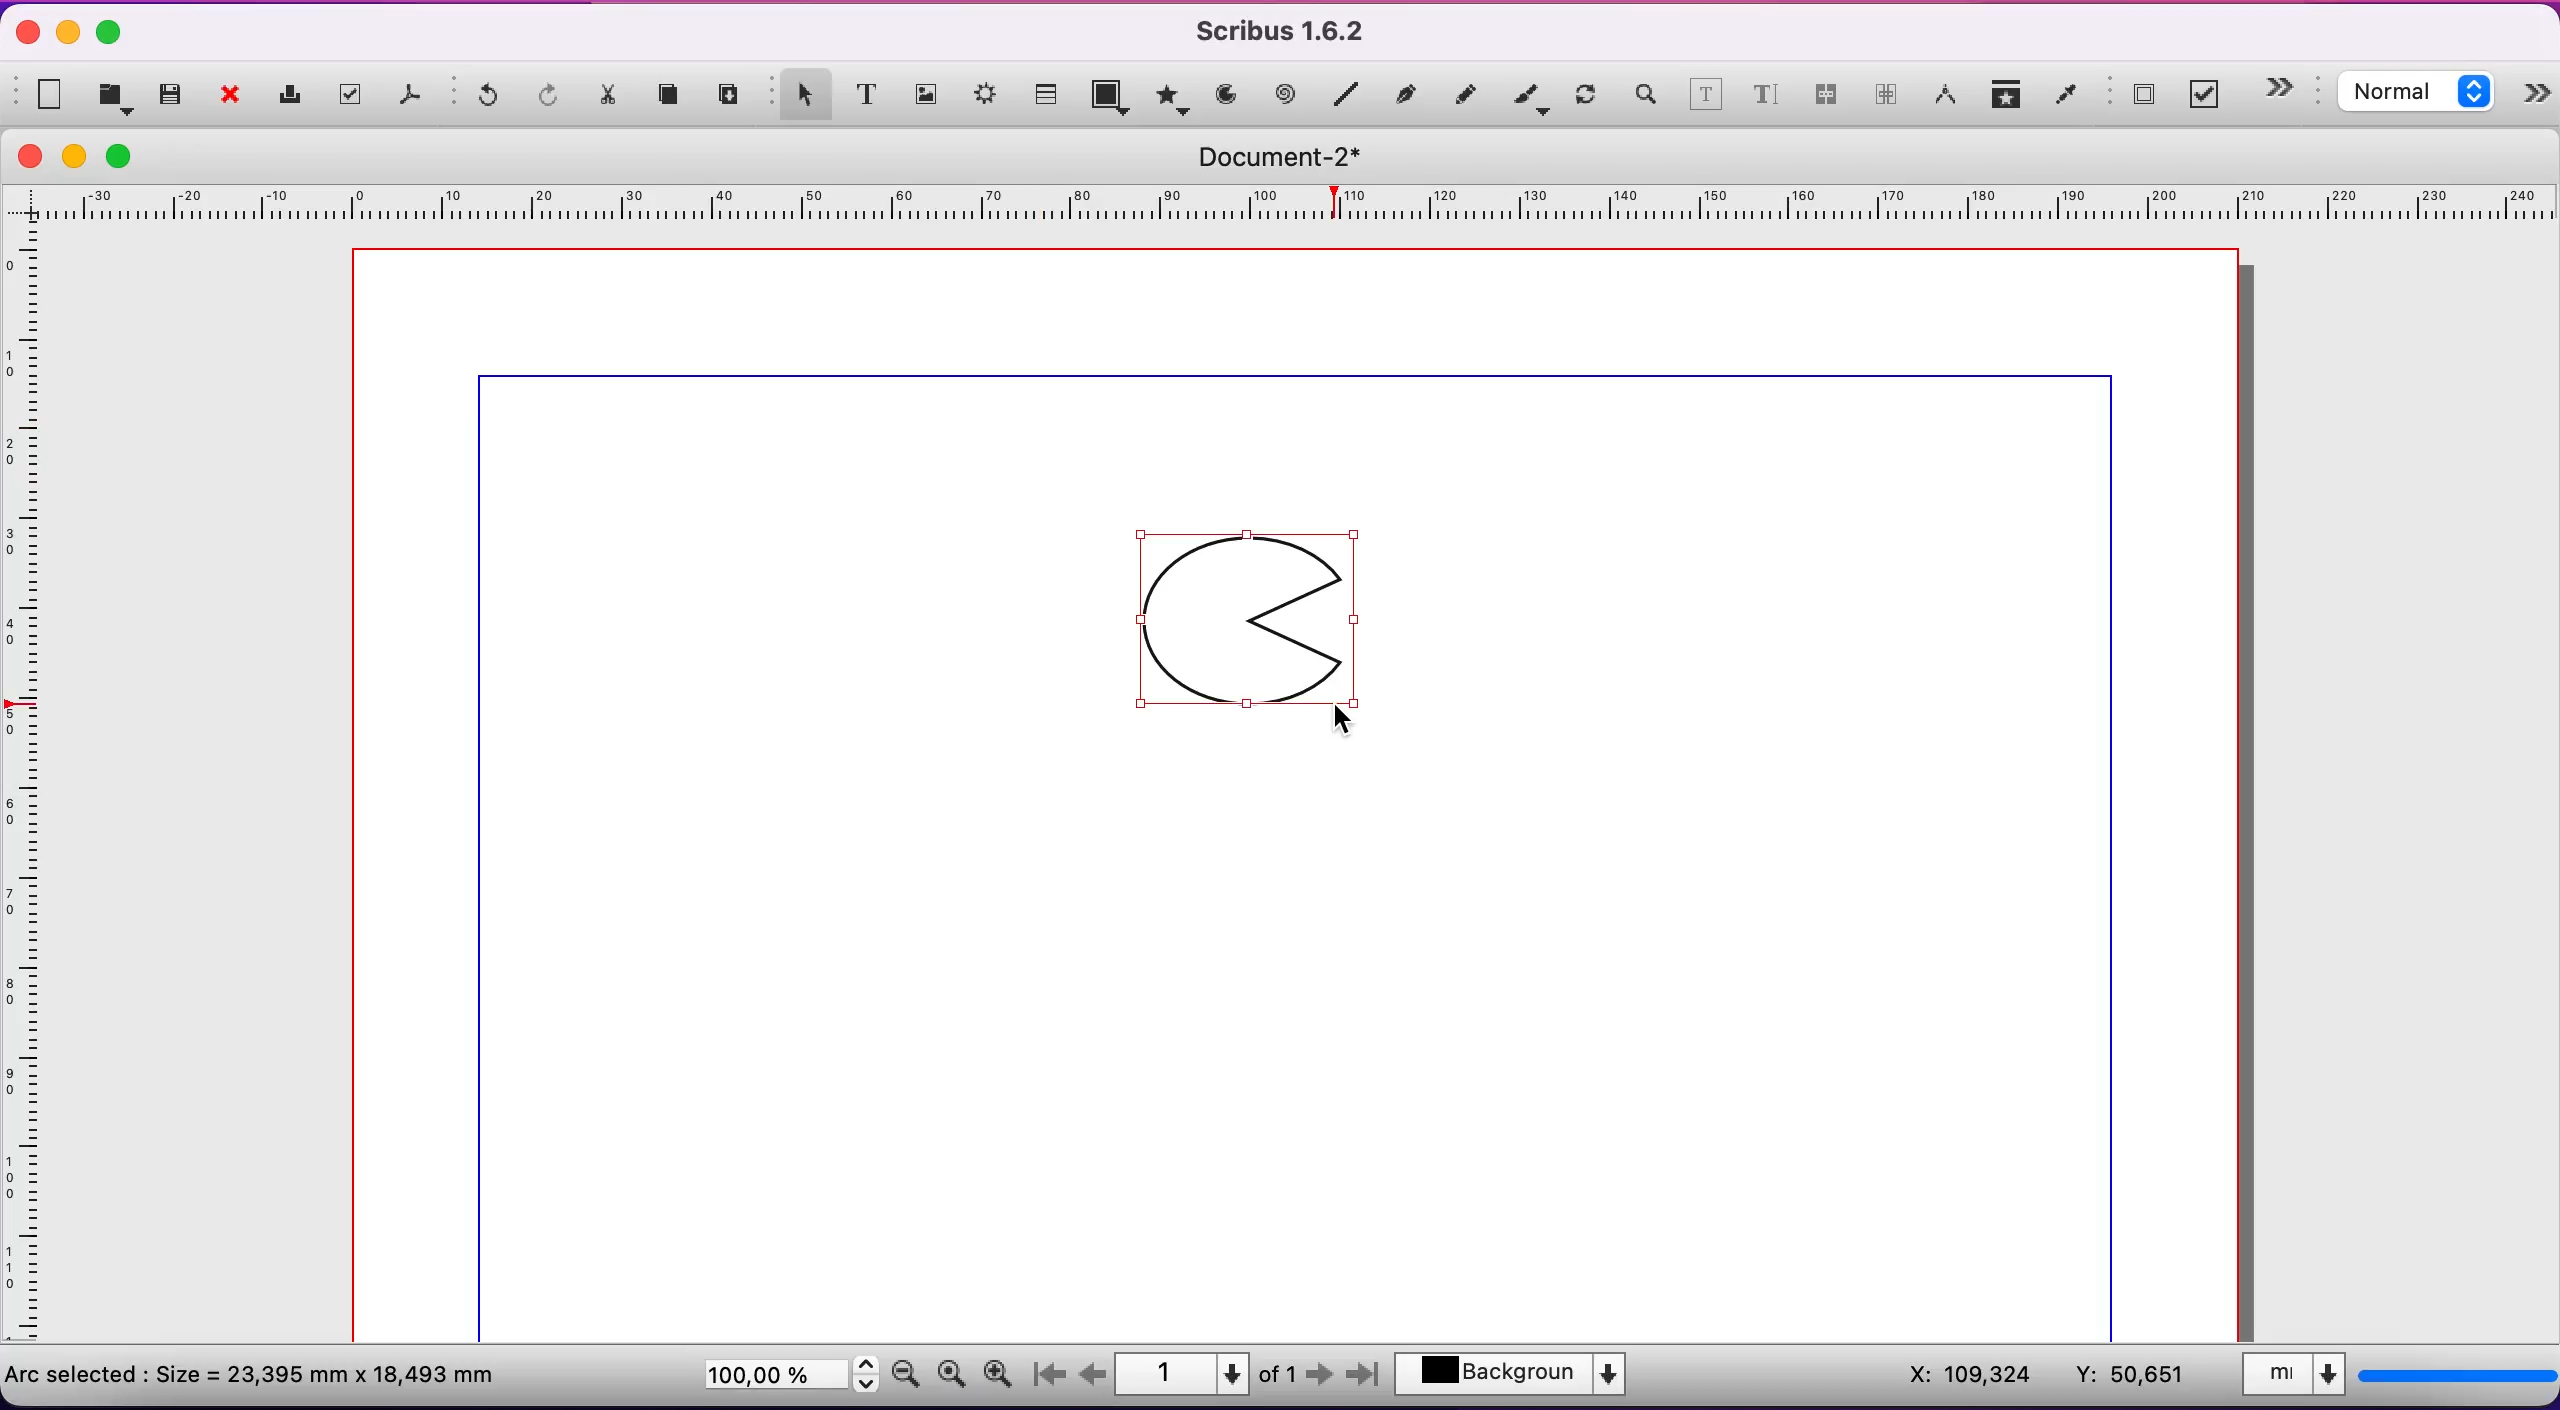  What do you see at coordinates (732, 95) in the screenshot?
I see `paste` at bounding box center [732, 95].